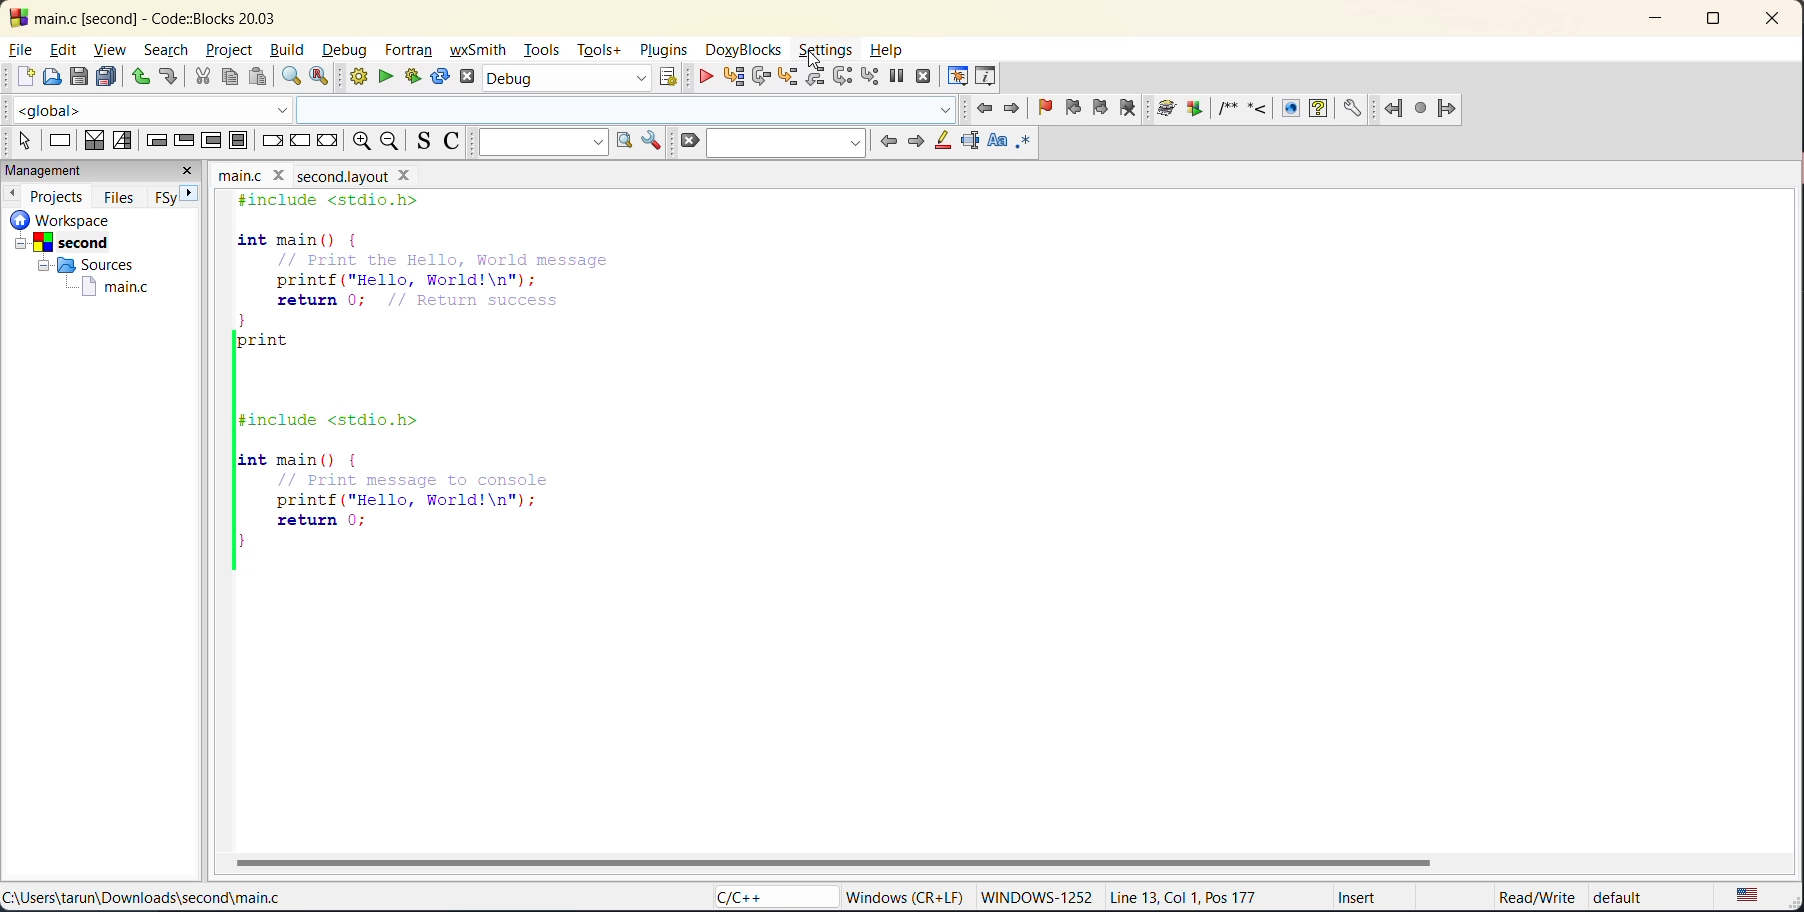 The width and height of the screenshot is (1804, 912). Describe the element at coordinates (1350, 900) in the screenshot. I see `Insert` at that location.